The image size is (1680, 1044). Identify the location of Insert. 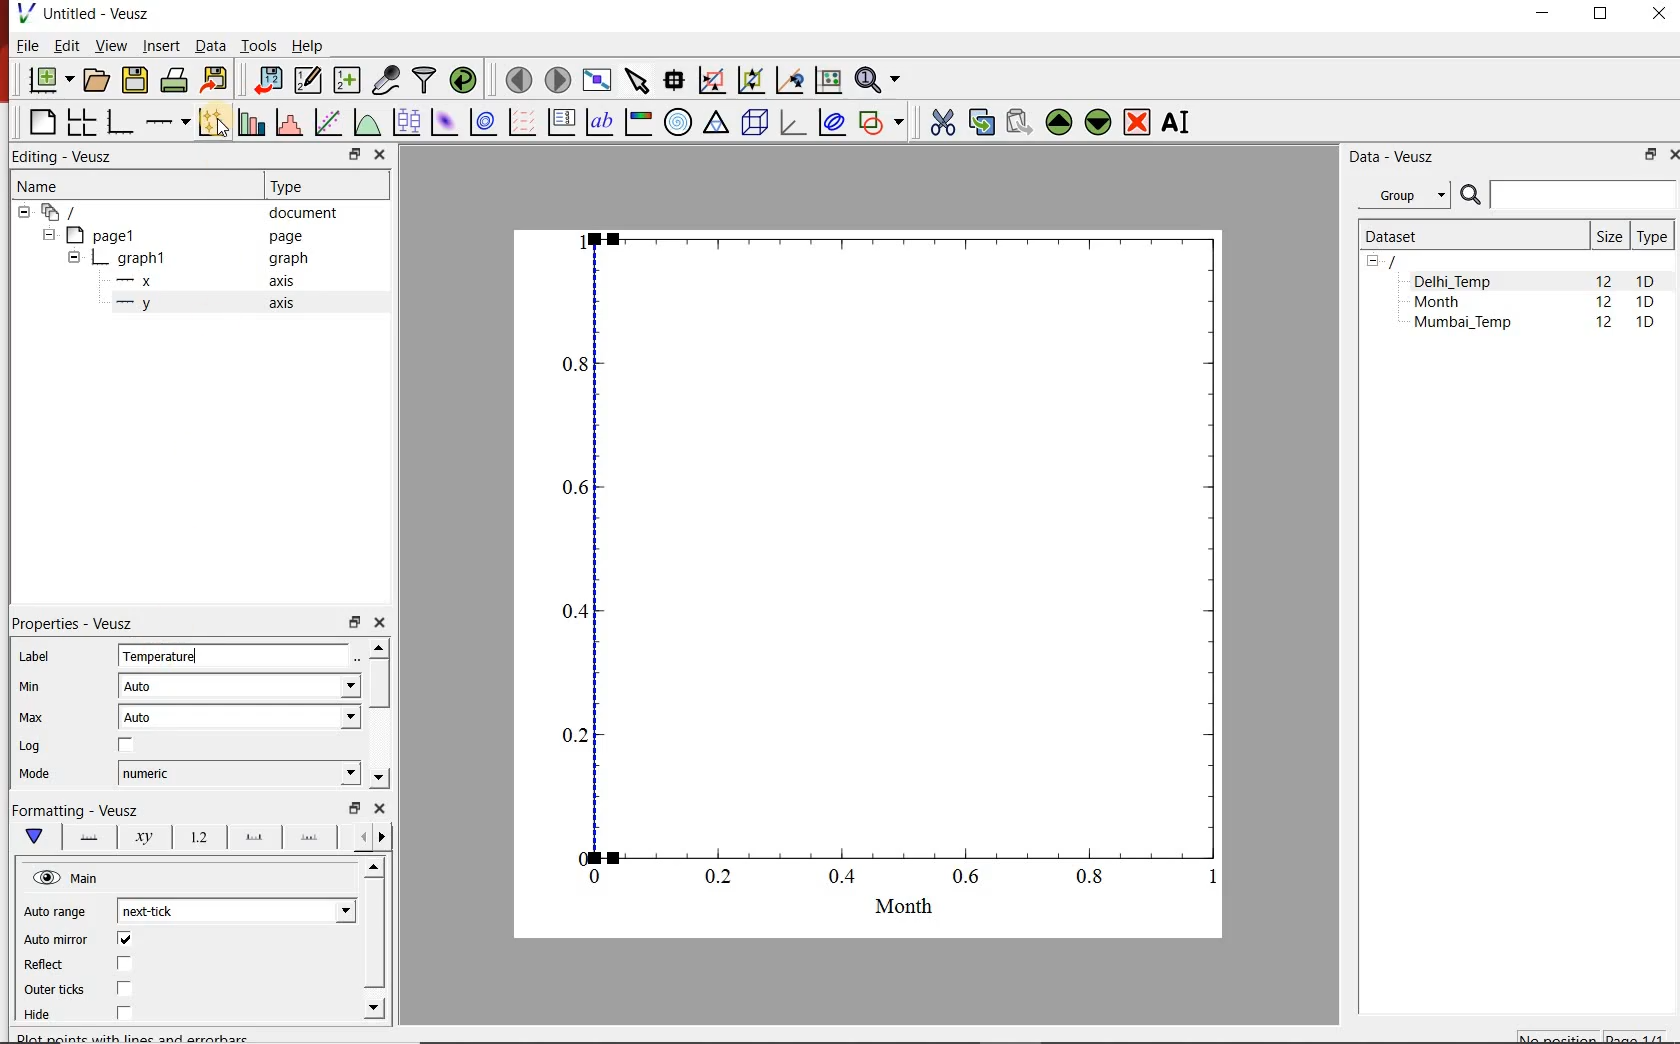
(160, 44).